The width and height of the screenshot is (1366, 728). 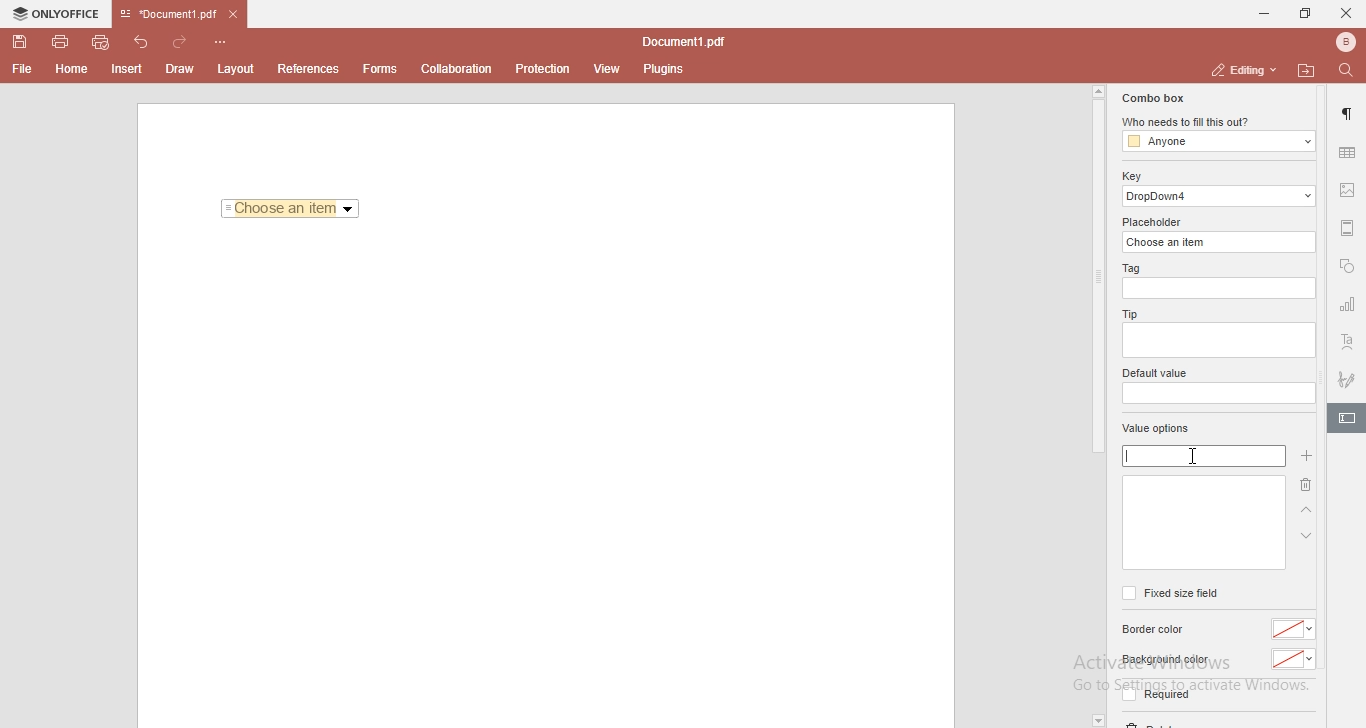 What do you see at coordinates (1294, 660) in the screenshot?
I see `color dropdown` at bounding box center [1294, 660].